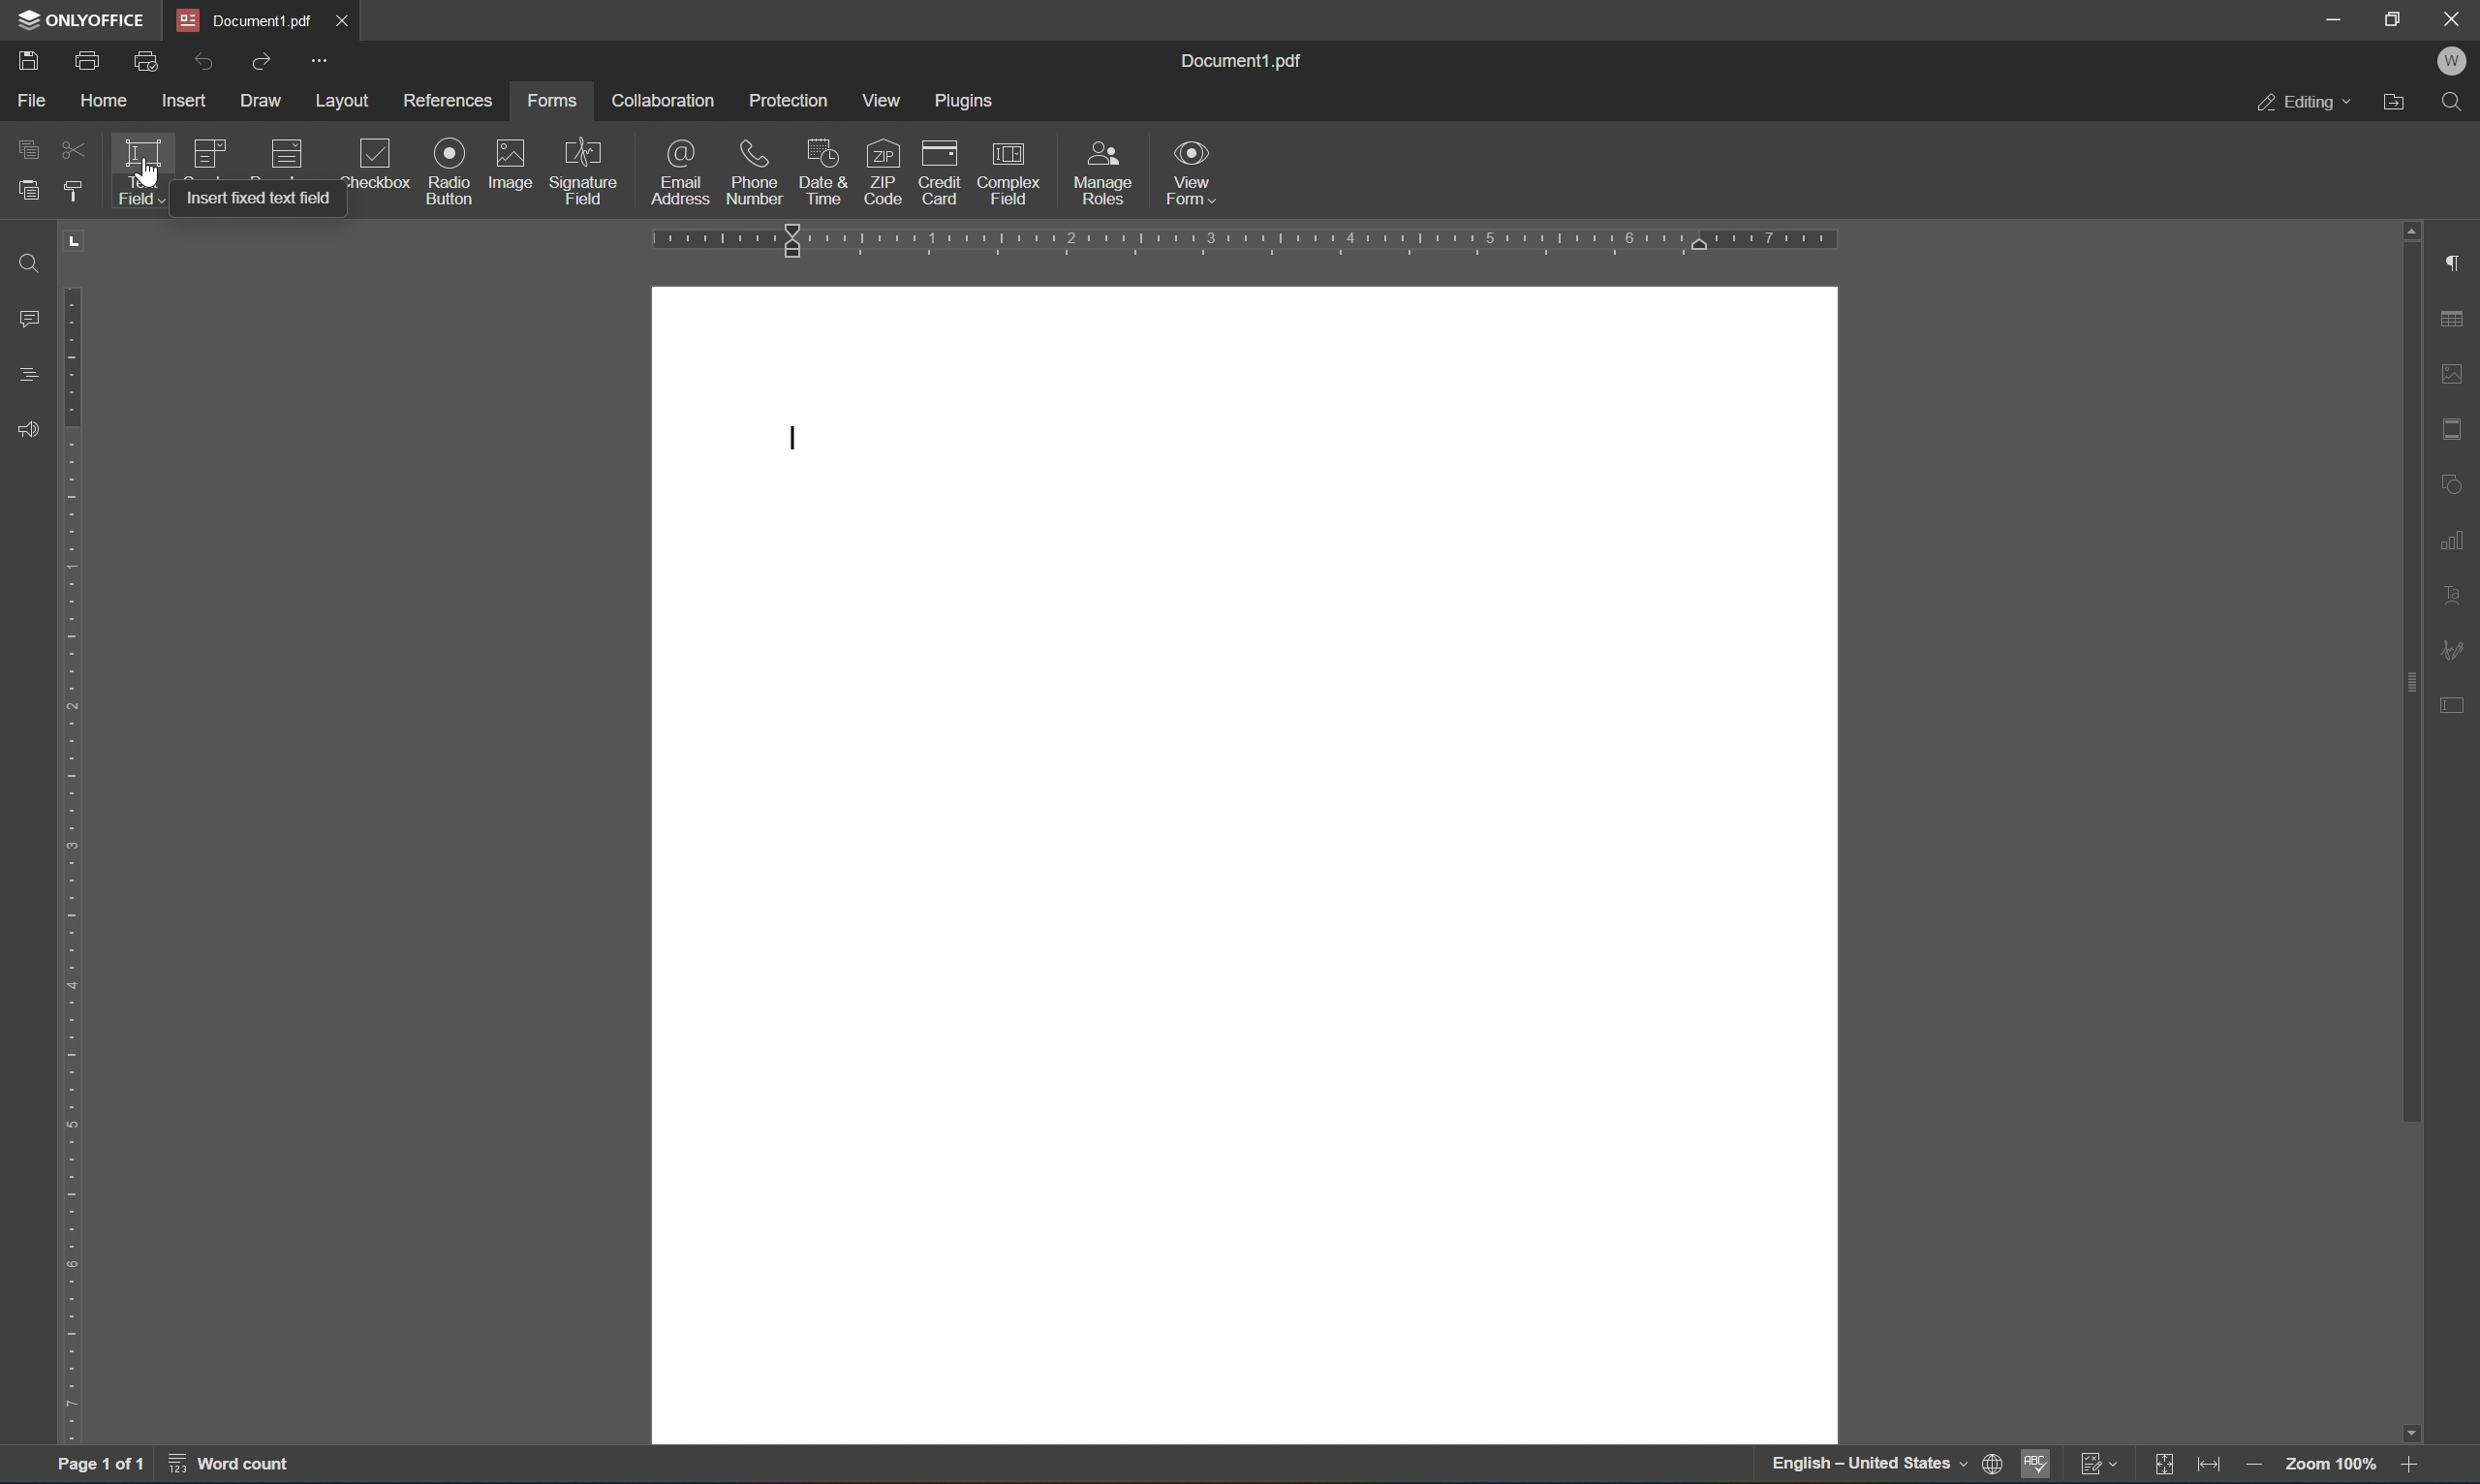 The image size is (2480, 1484). What do you see at coordinates (76, 148) in the screenshot?
I see `cut` at bounding box center [76, 148].